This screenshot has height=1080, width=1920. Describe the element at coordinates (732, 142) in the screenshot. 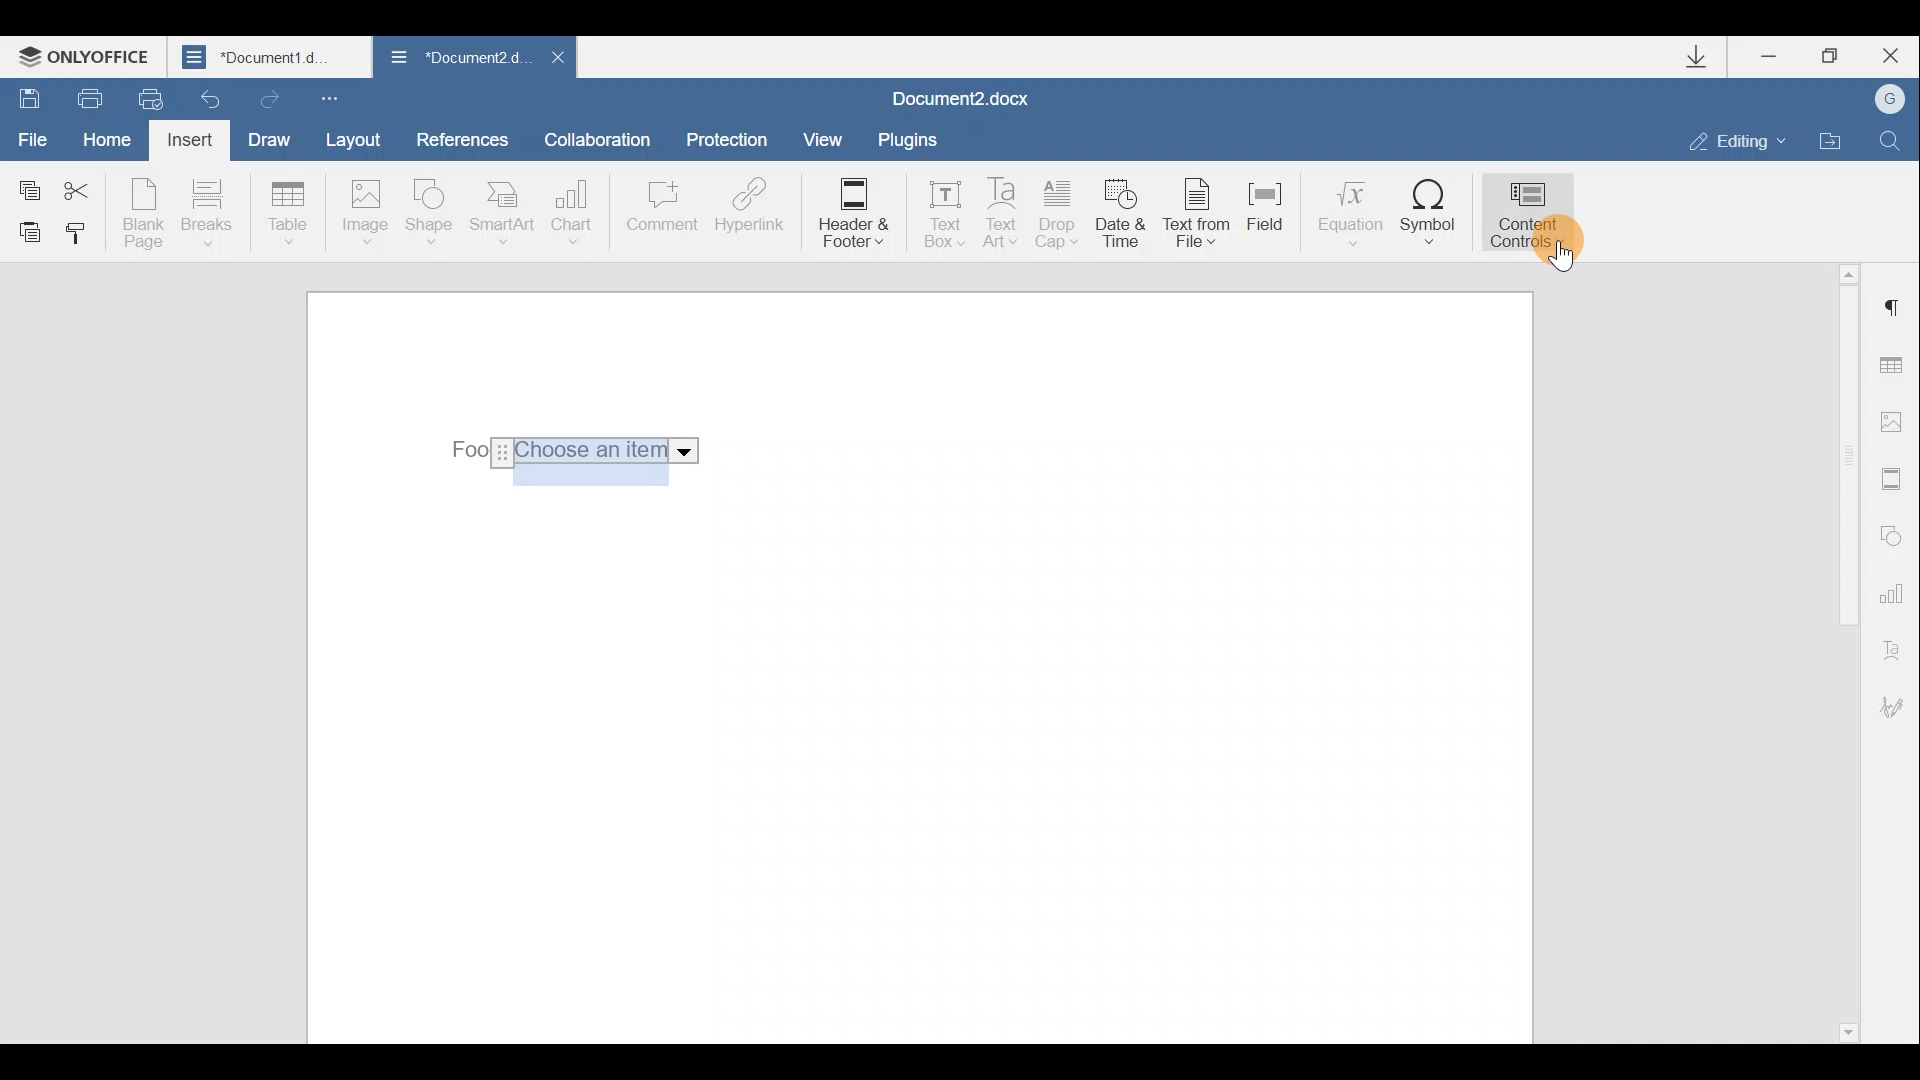

I see `Protection` at that location.